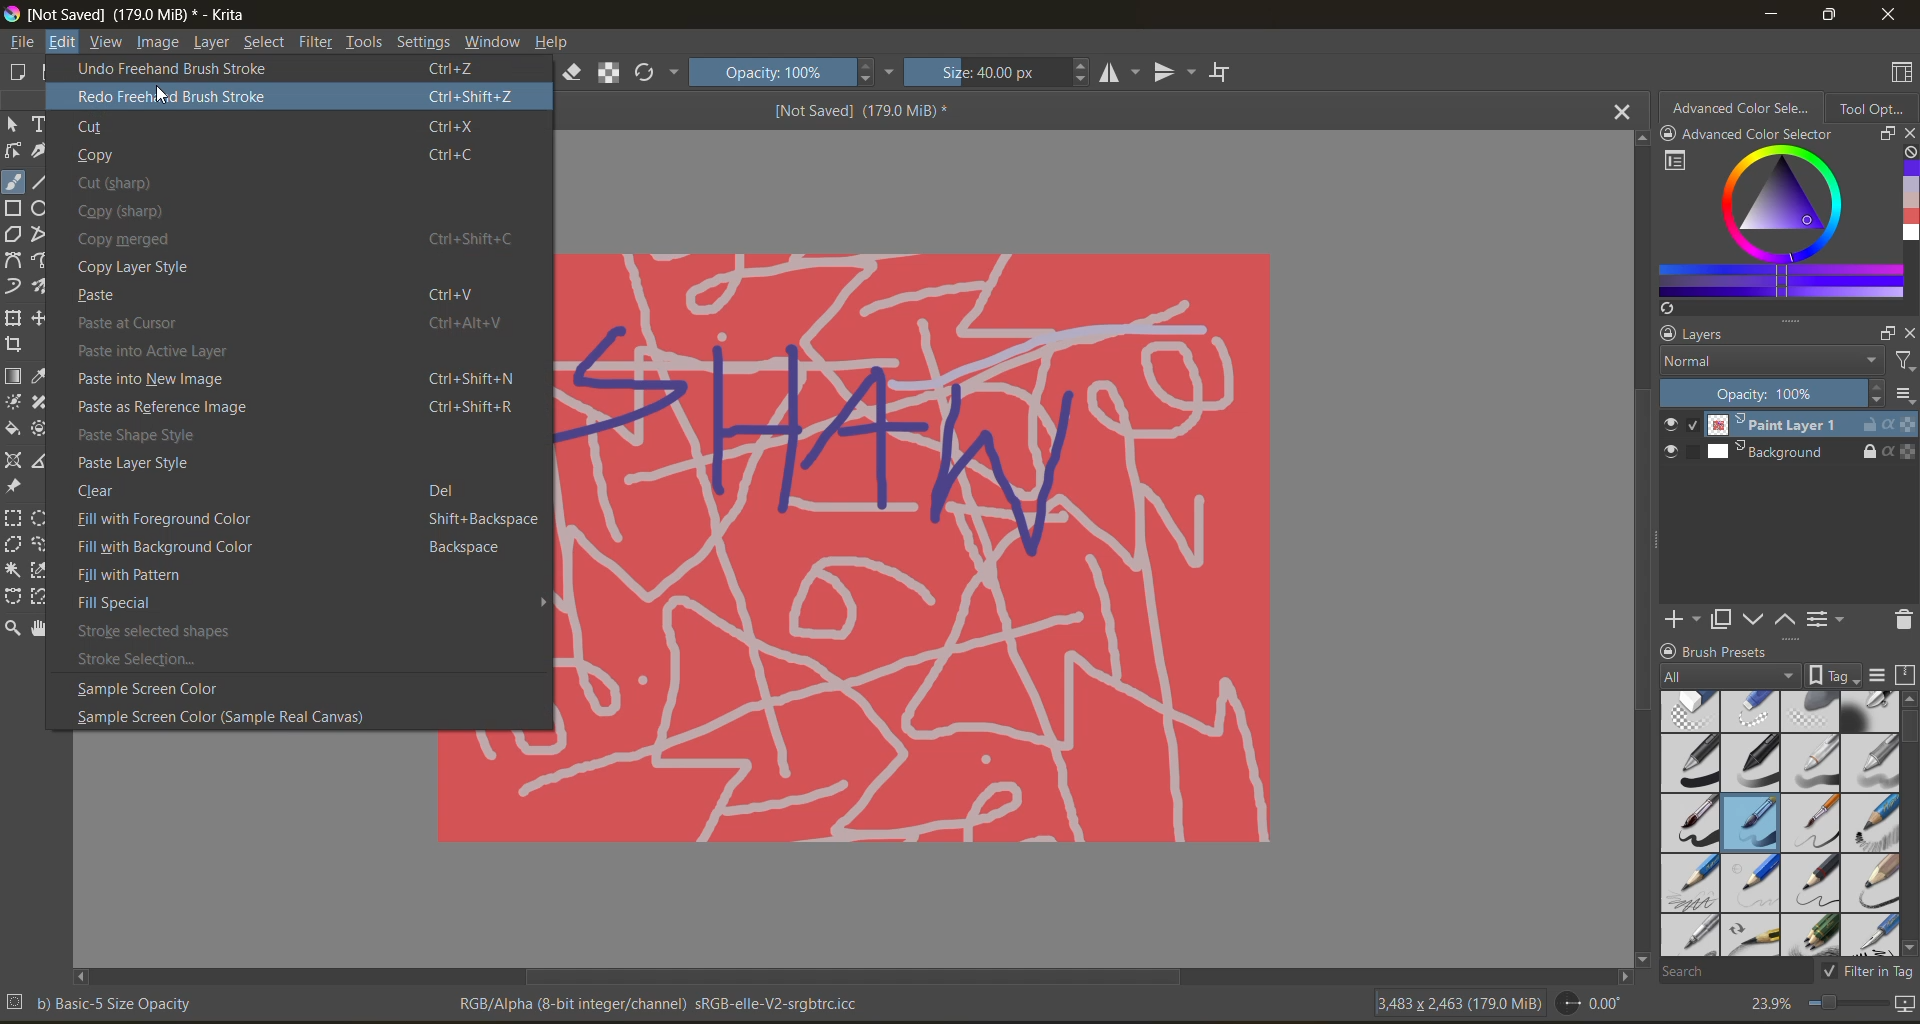 Image resolution: width=1920 pixels, height=1024 pixels. Describe the element at coordinates (1871, 107) in the screenshot. I see `tool options` at that location.